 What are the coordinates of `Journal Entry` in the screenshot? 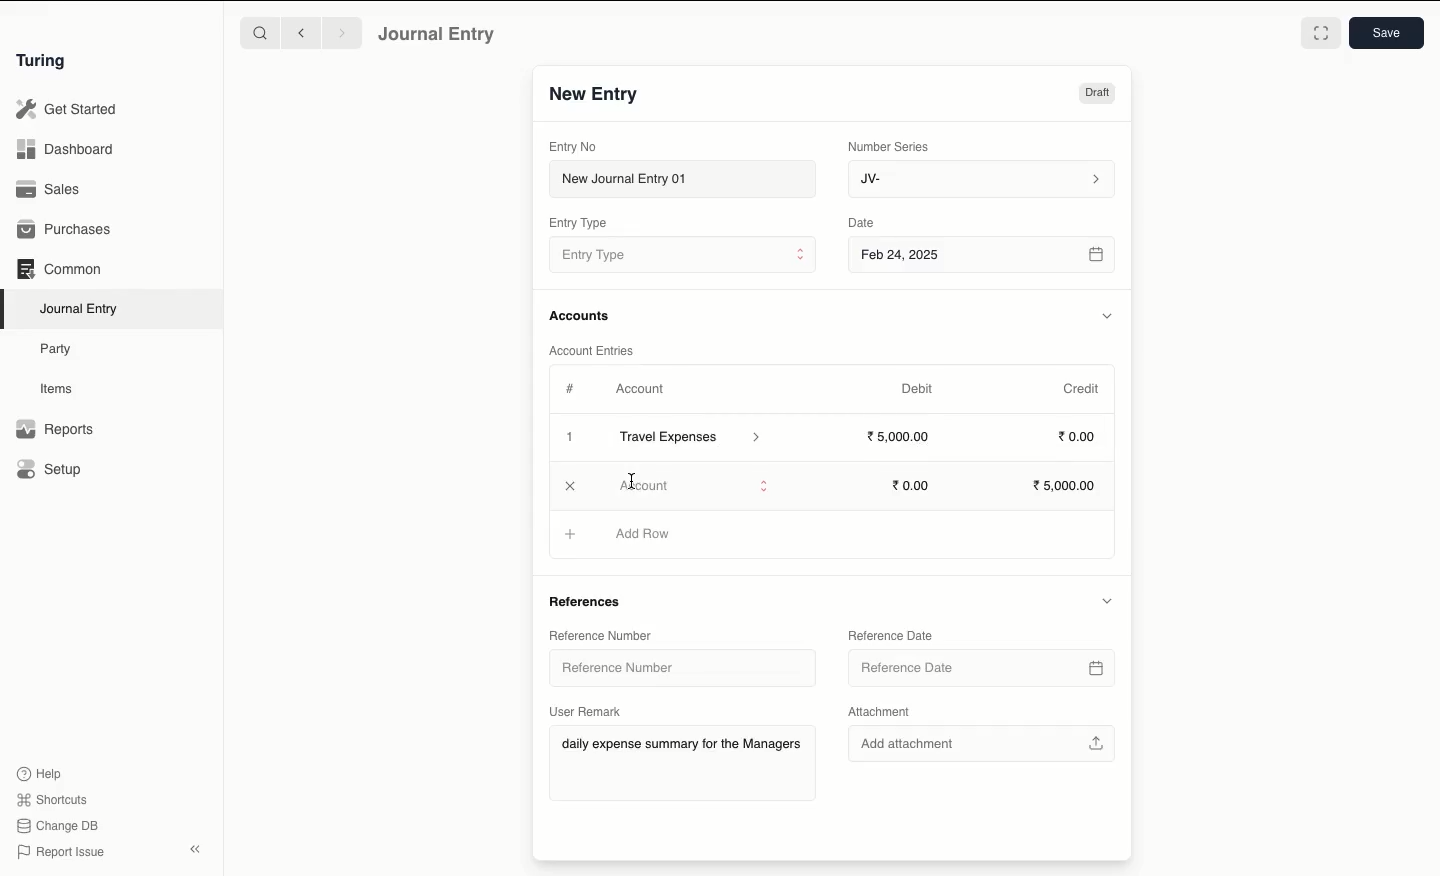 It's located at (438, 35).